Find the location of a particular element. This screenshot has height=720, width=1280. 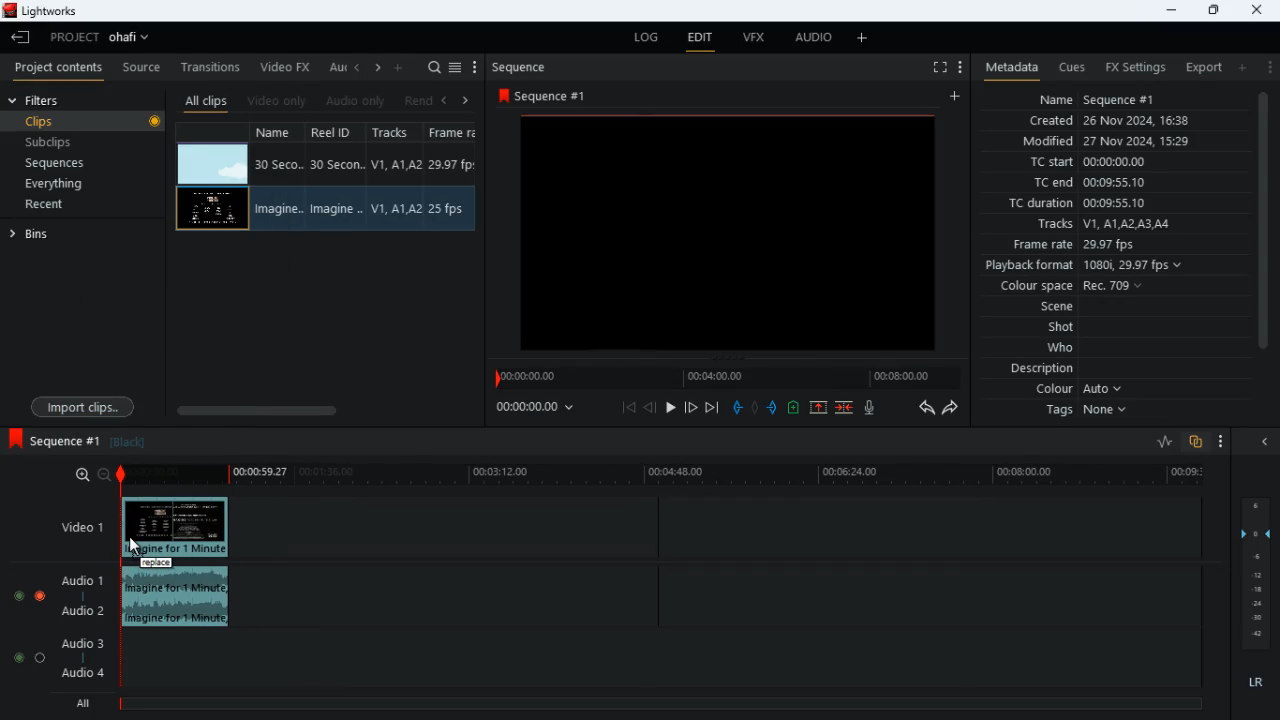

zoom is located at coordinates (85, 475).